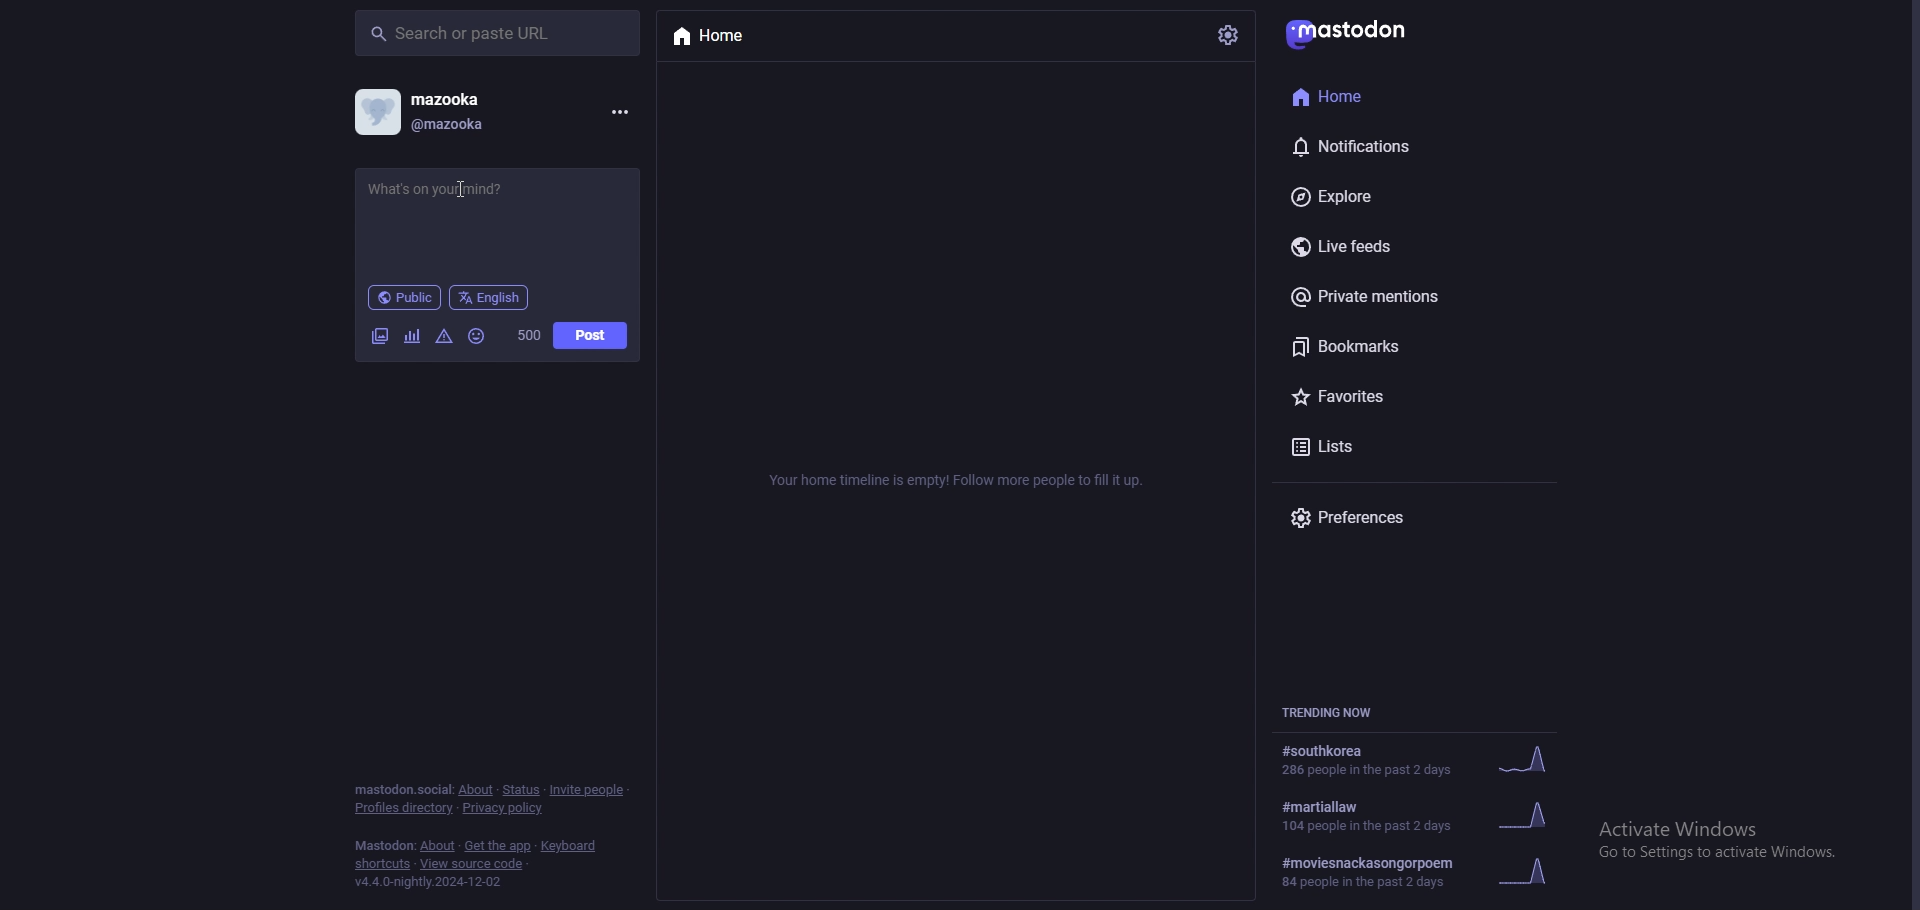  I want to click on emojis, so click(478, 337).